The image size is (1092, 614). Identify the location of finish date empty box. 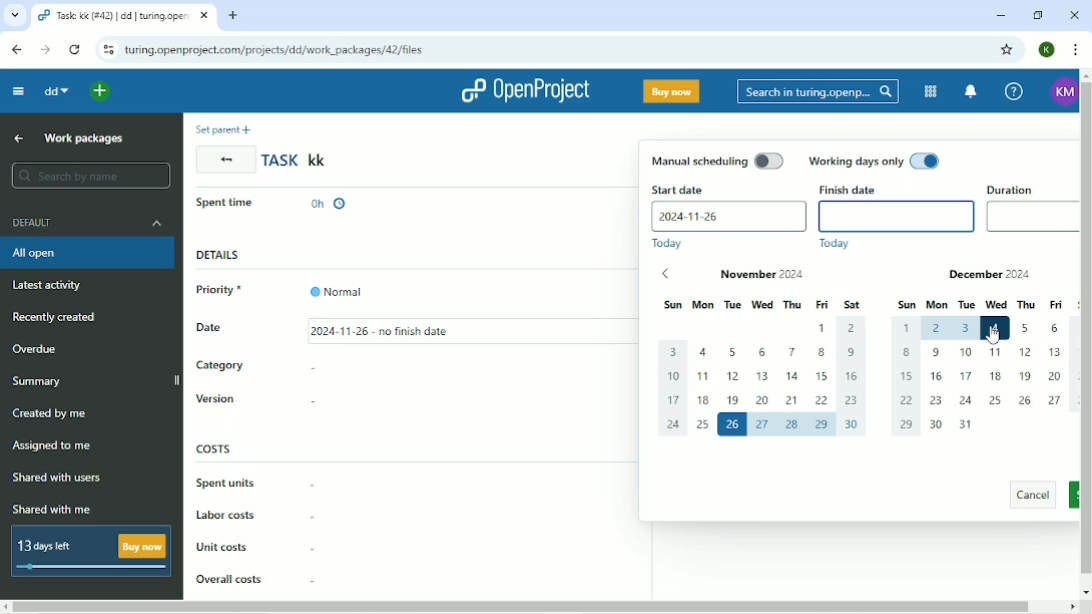
(895, 216).